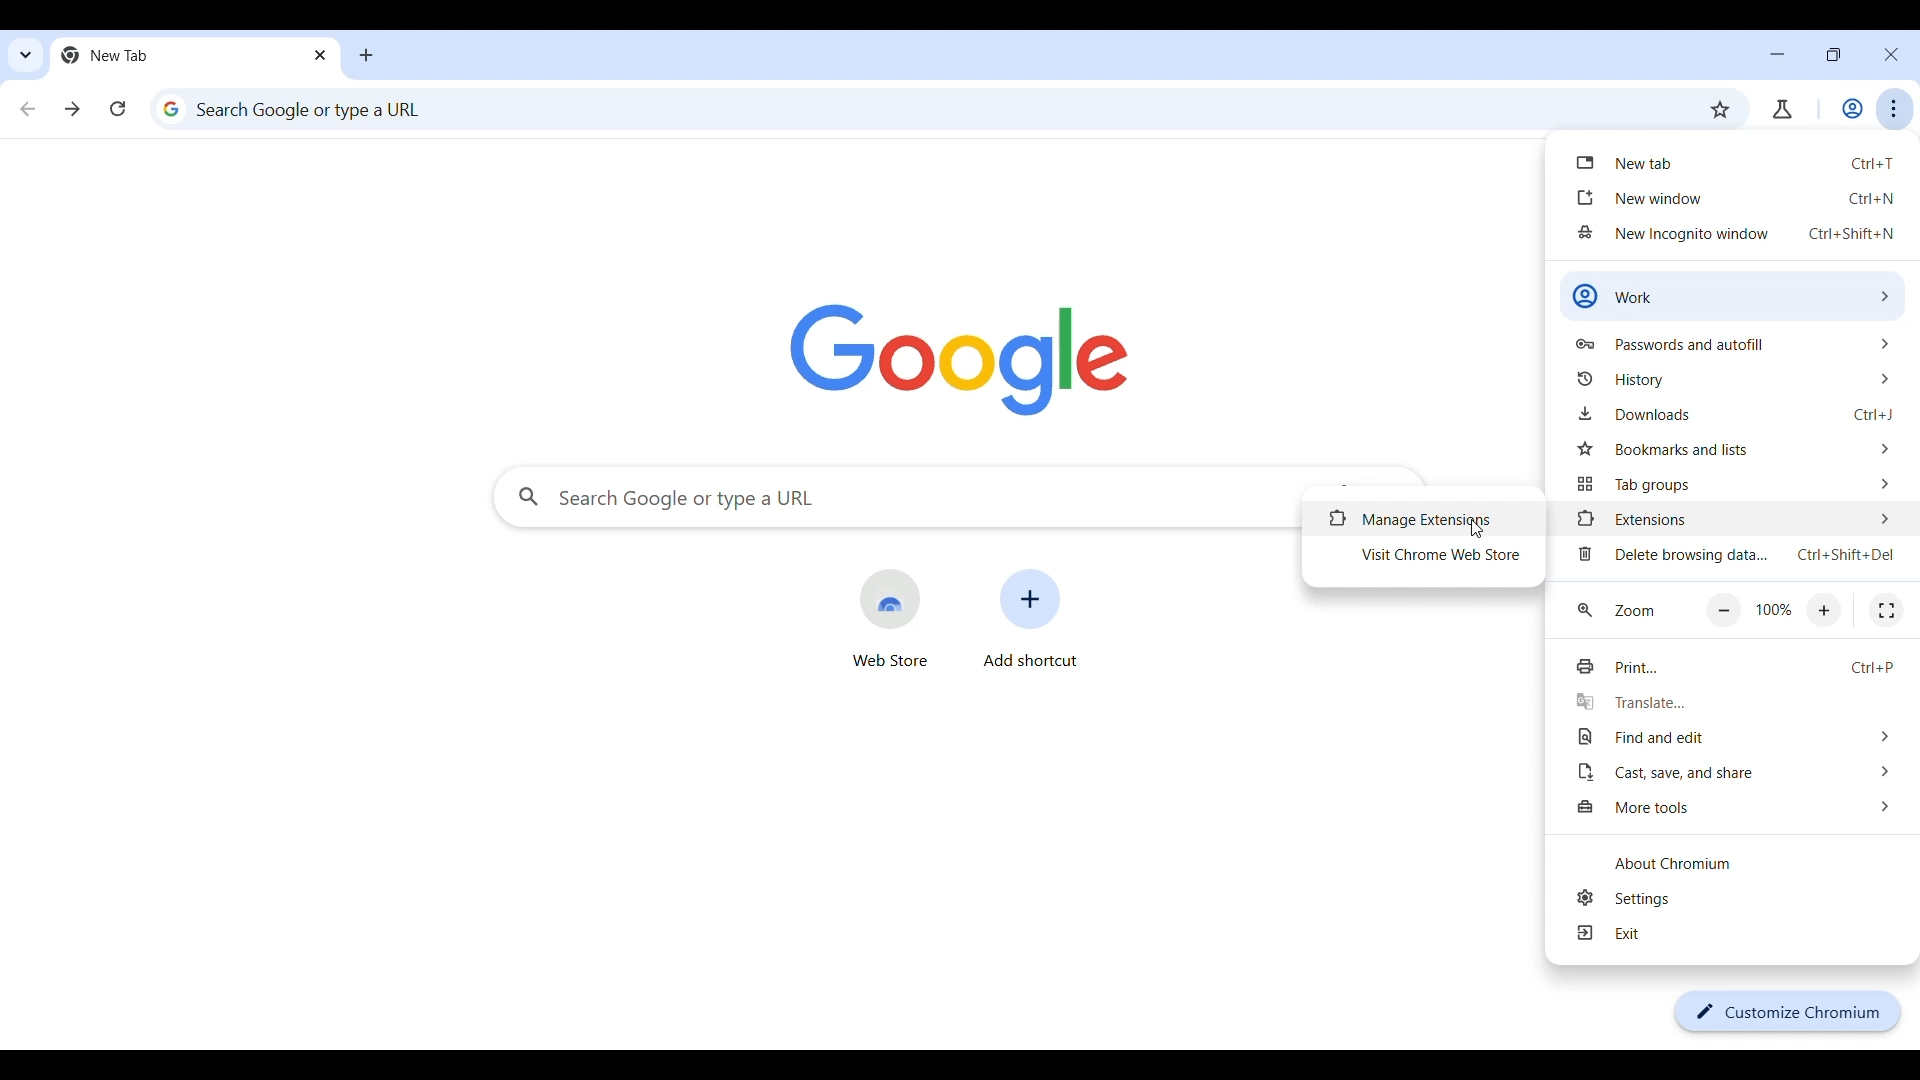 This screenshot has width=1920, height=1080. Describe the element at coordinates (1742, 898) in the screenshot. I see `Settings` at that location.